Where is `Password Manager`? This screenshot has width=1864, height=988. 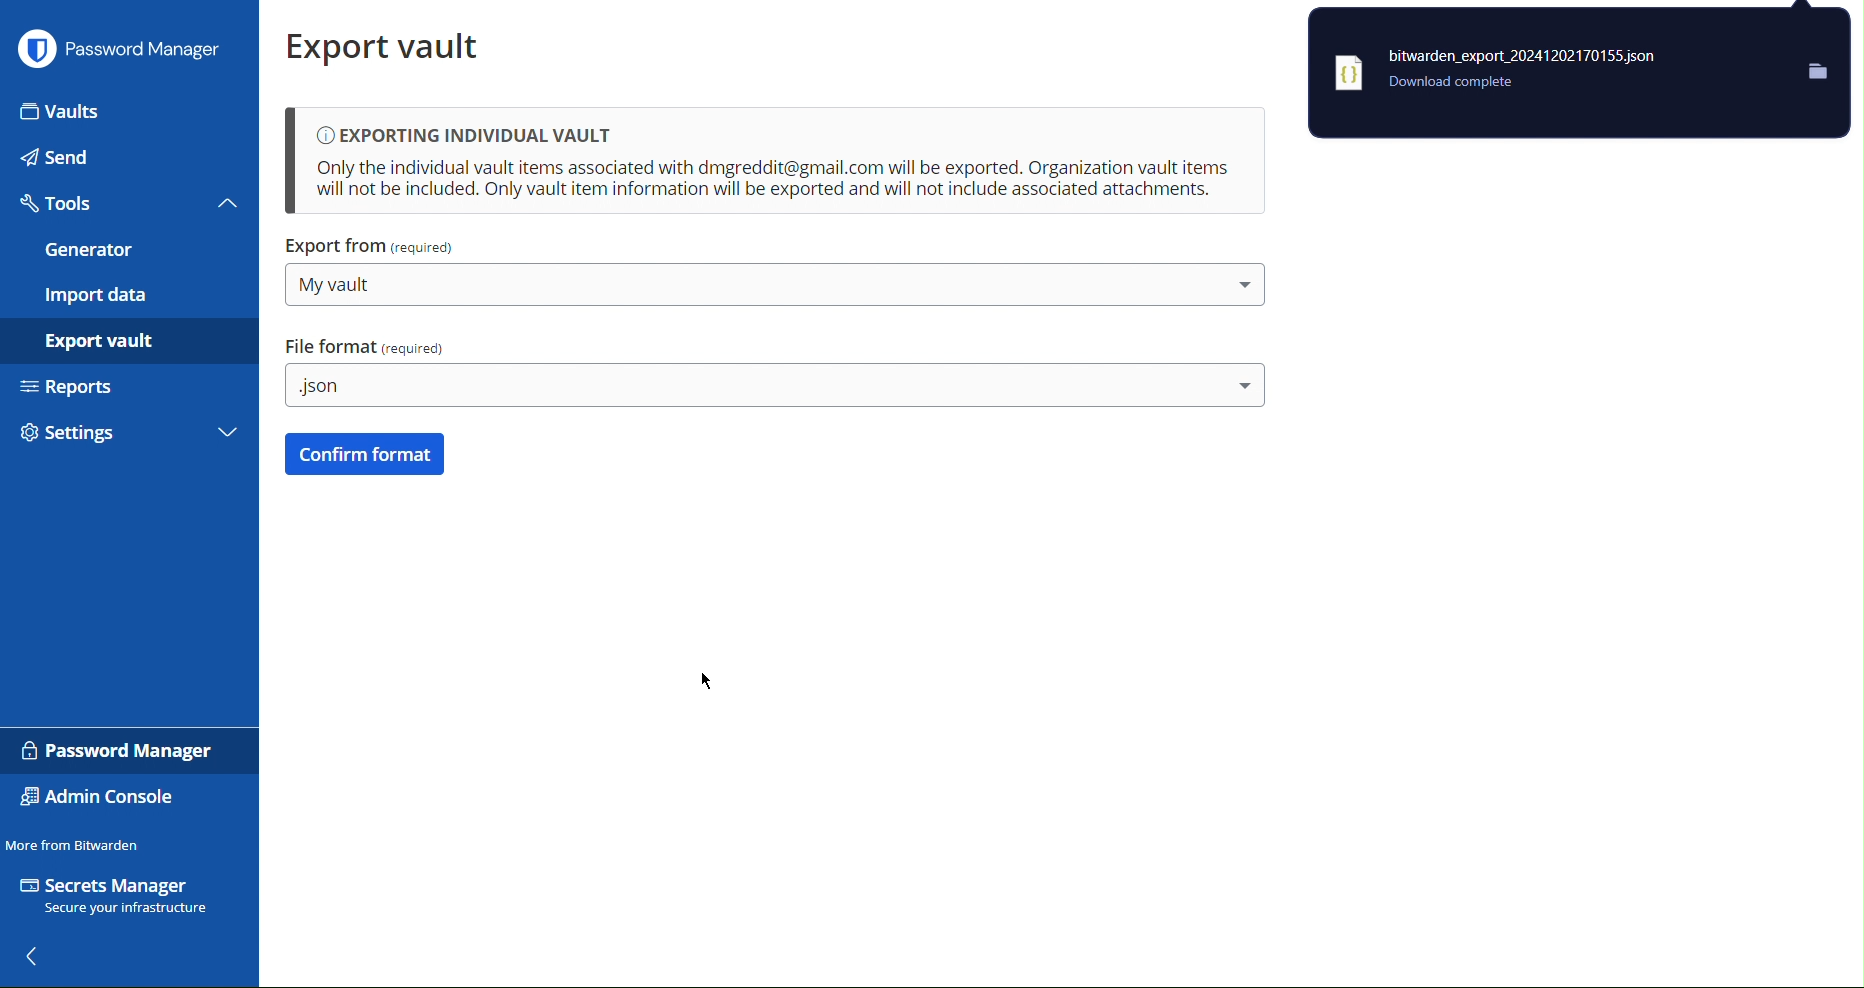 Password Manager is located at coordinates (125, 53).